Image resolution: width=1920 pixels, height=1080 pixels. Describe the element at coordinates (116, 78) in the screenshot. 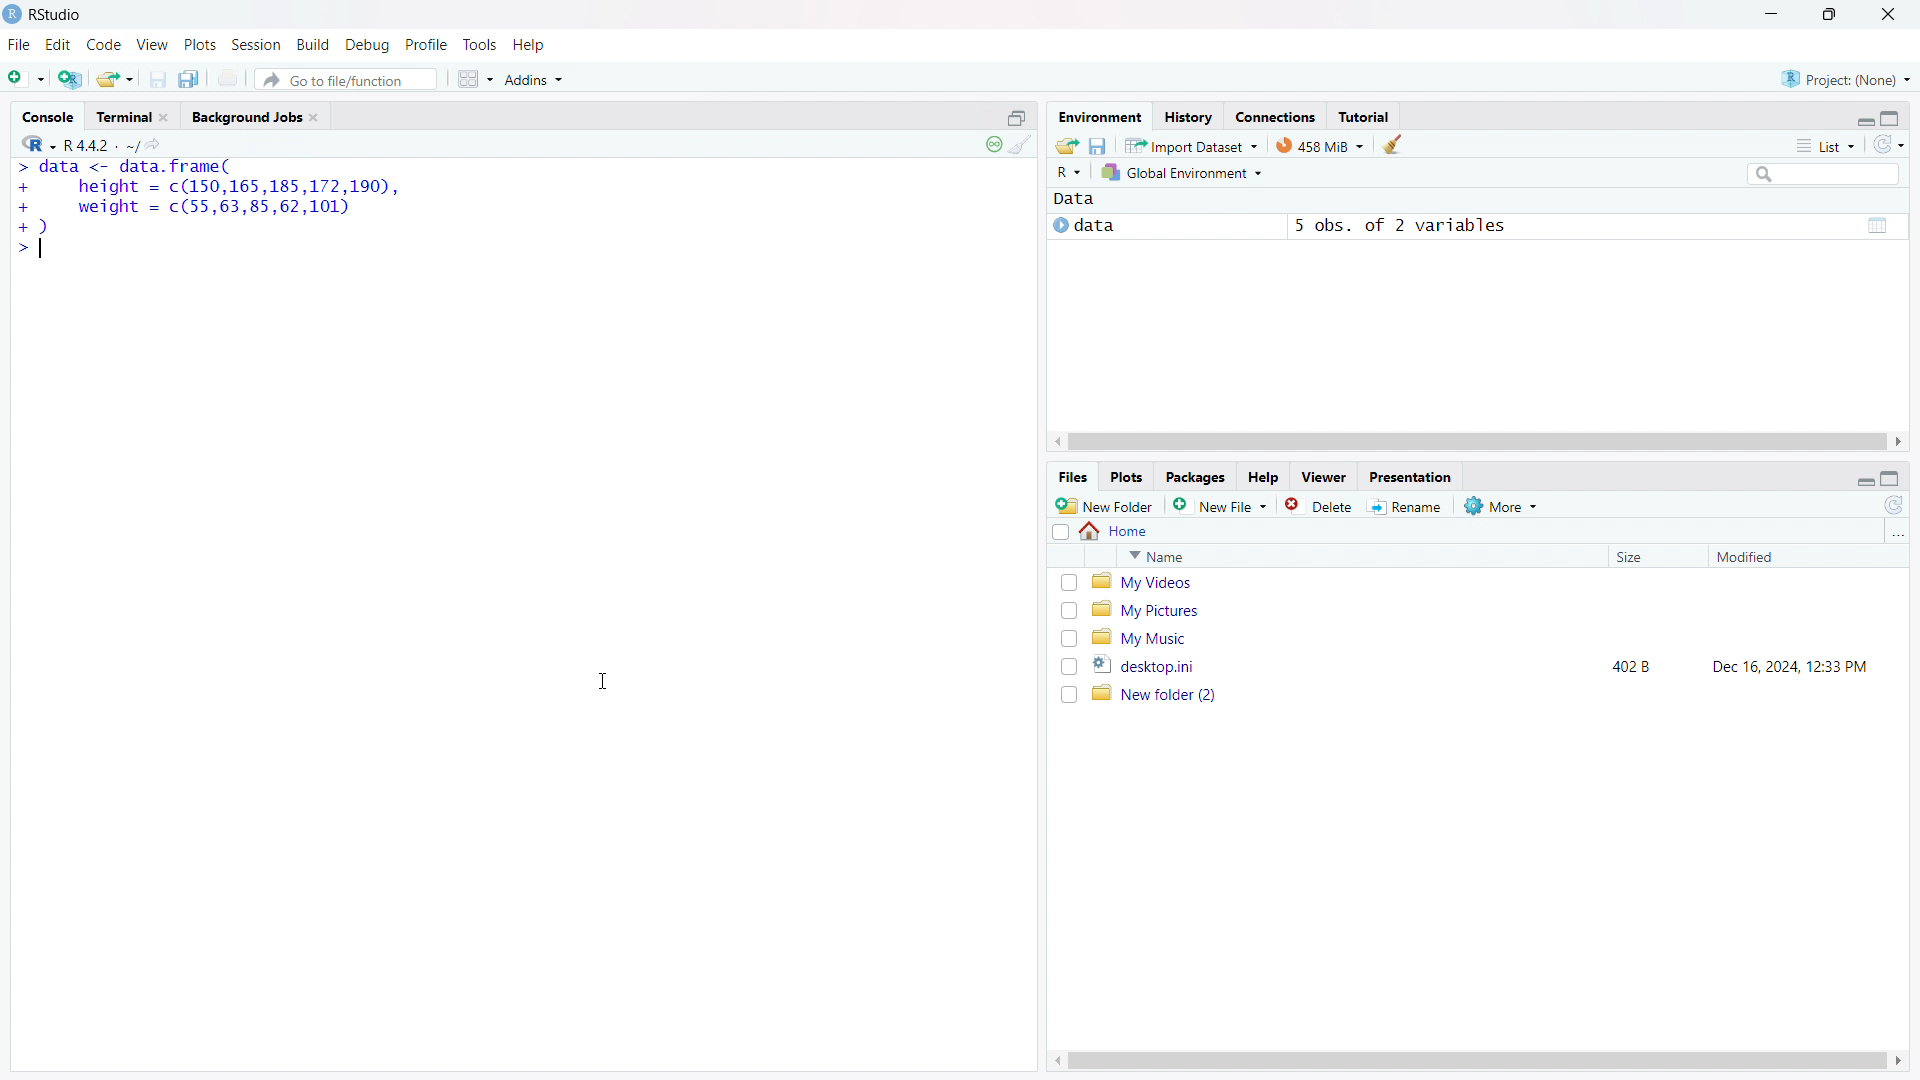

I see `open an existing file` at that location.